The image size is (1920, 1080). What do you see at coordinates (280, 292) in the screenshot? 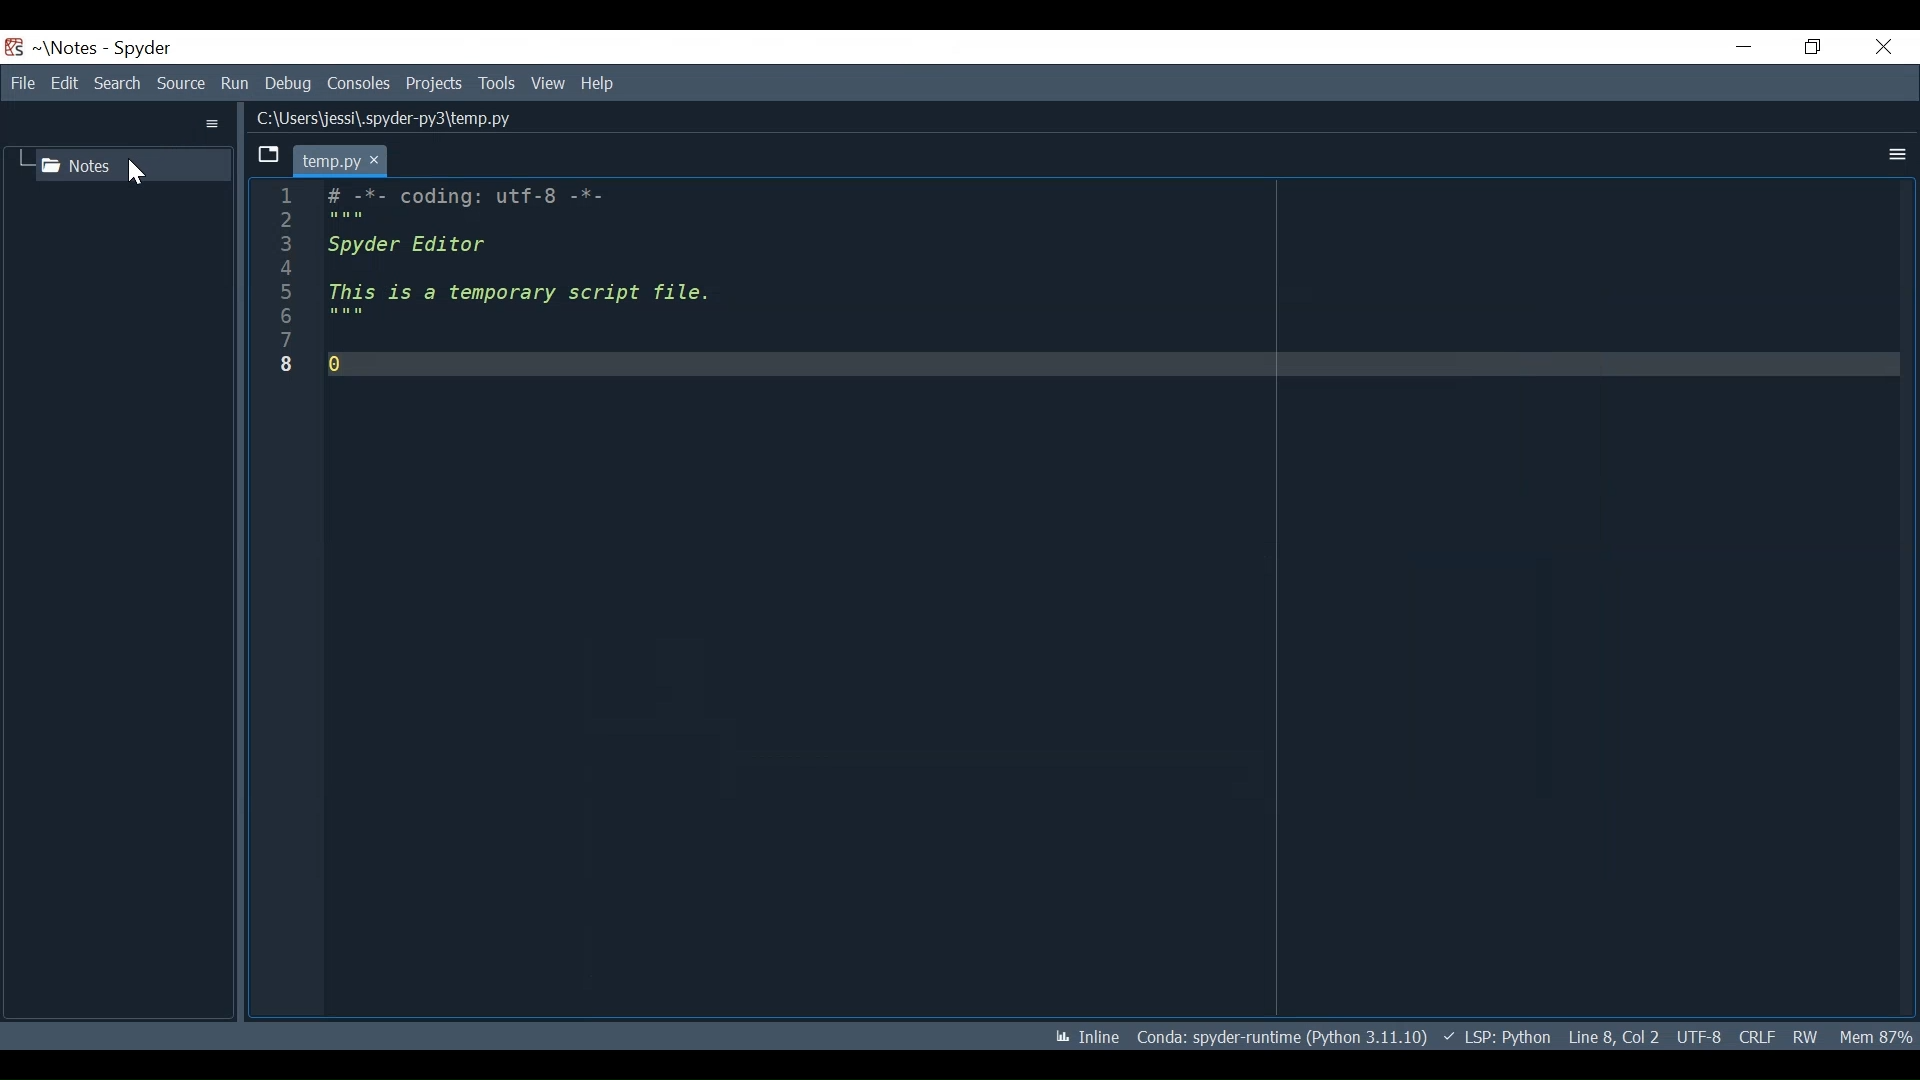
I see `5` at bounding box center [280, 292].